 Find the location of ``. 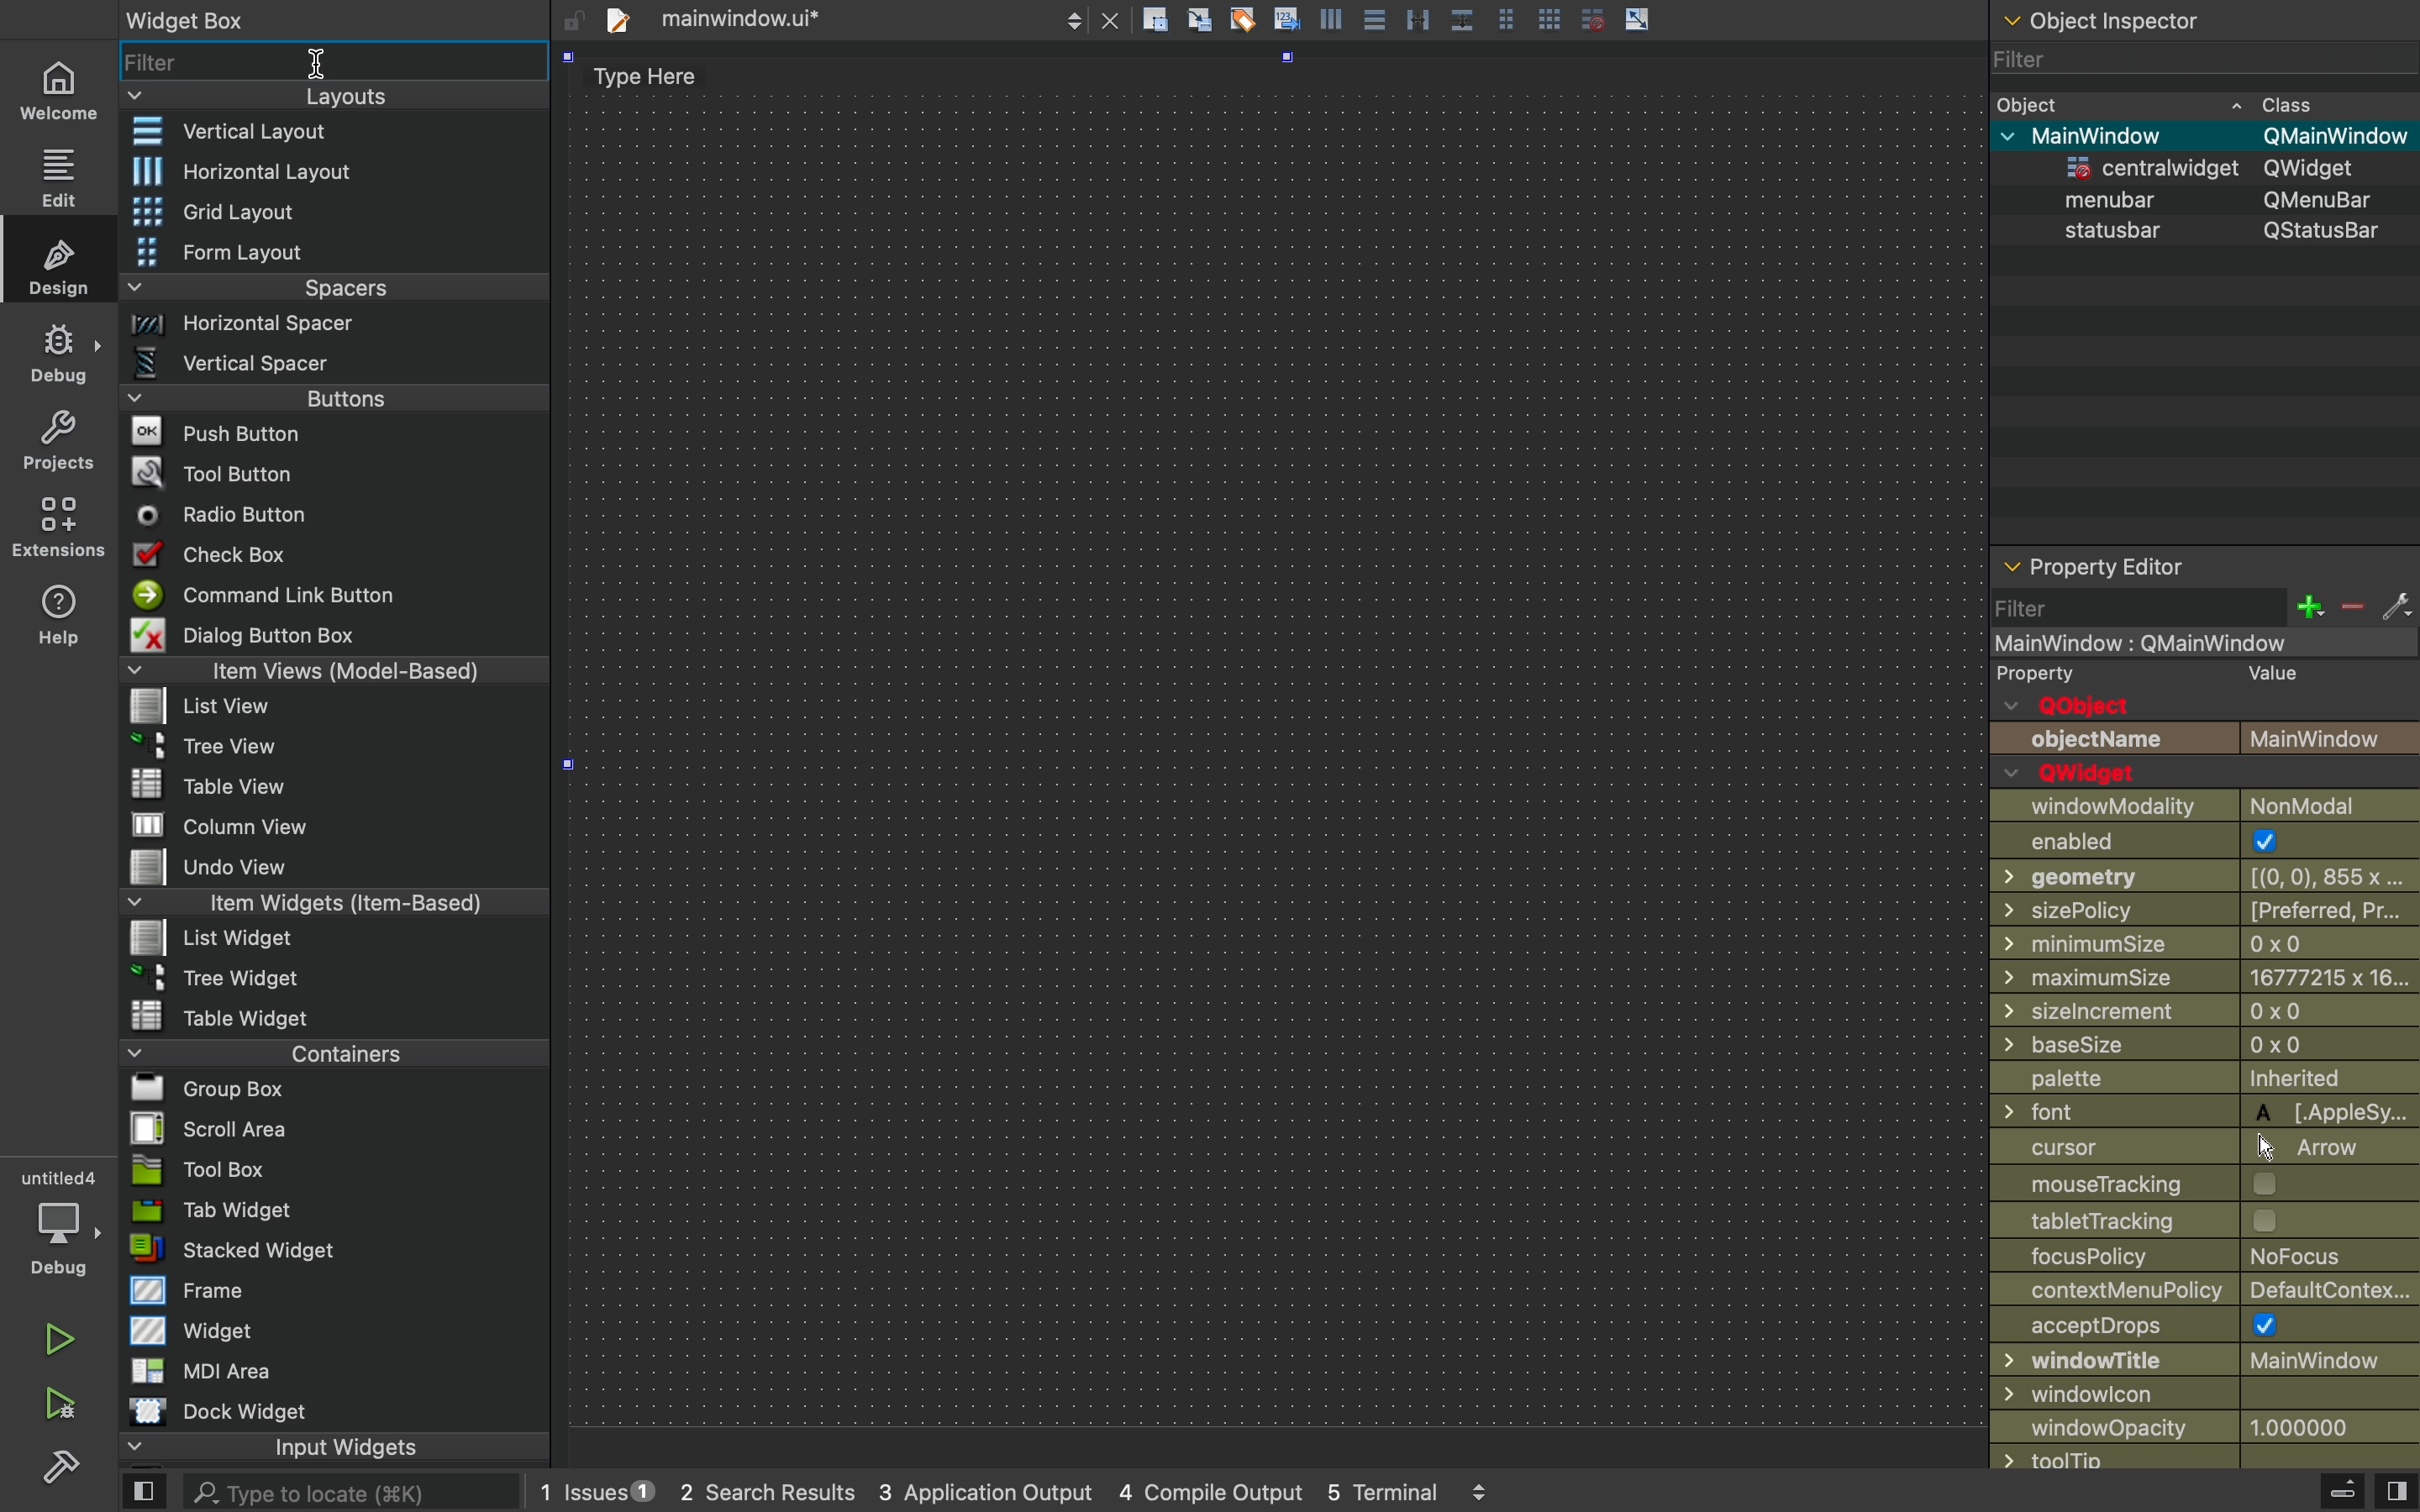

 is located at coordinates (152, 1490).